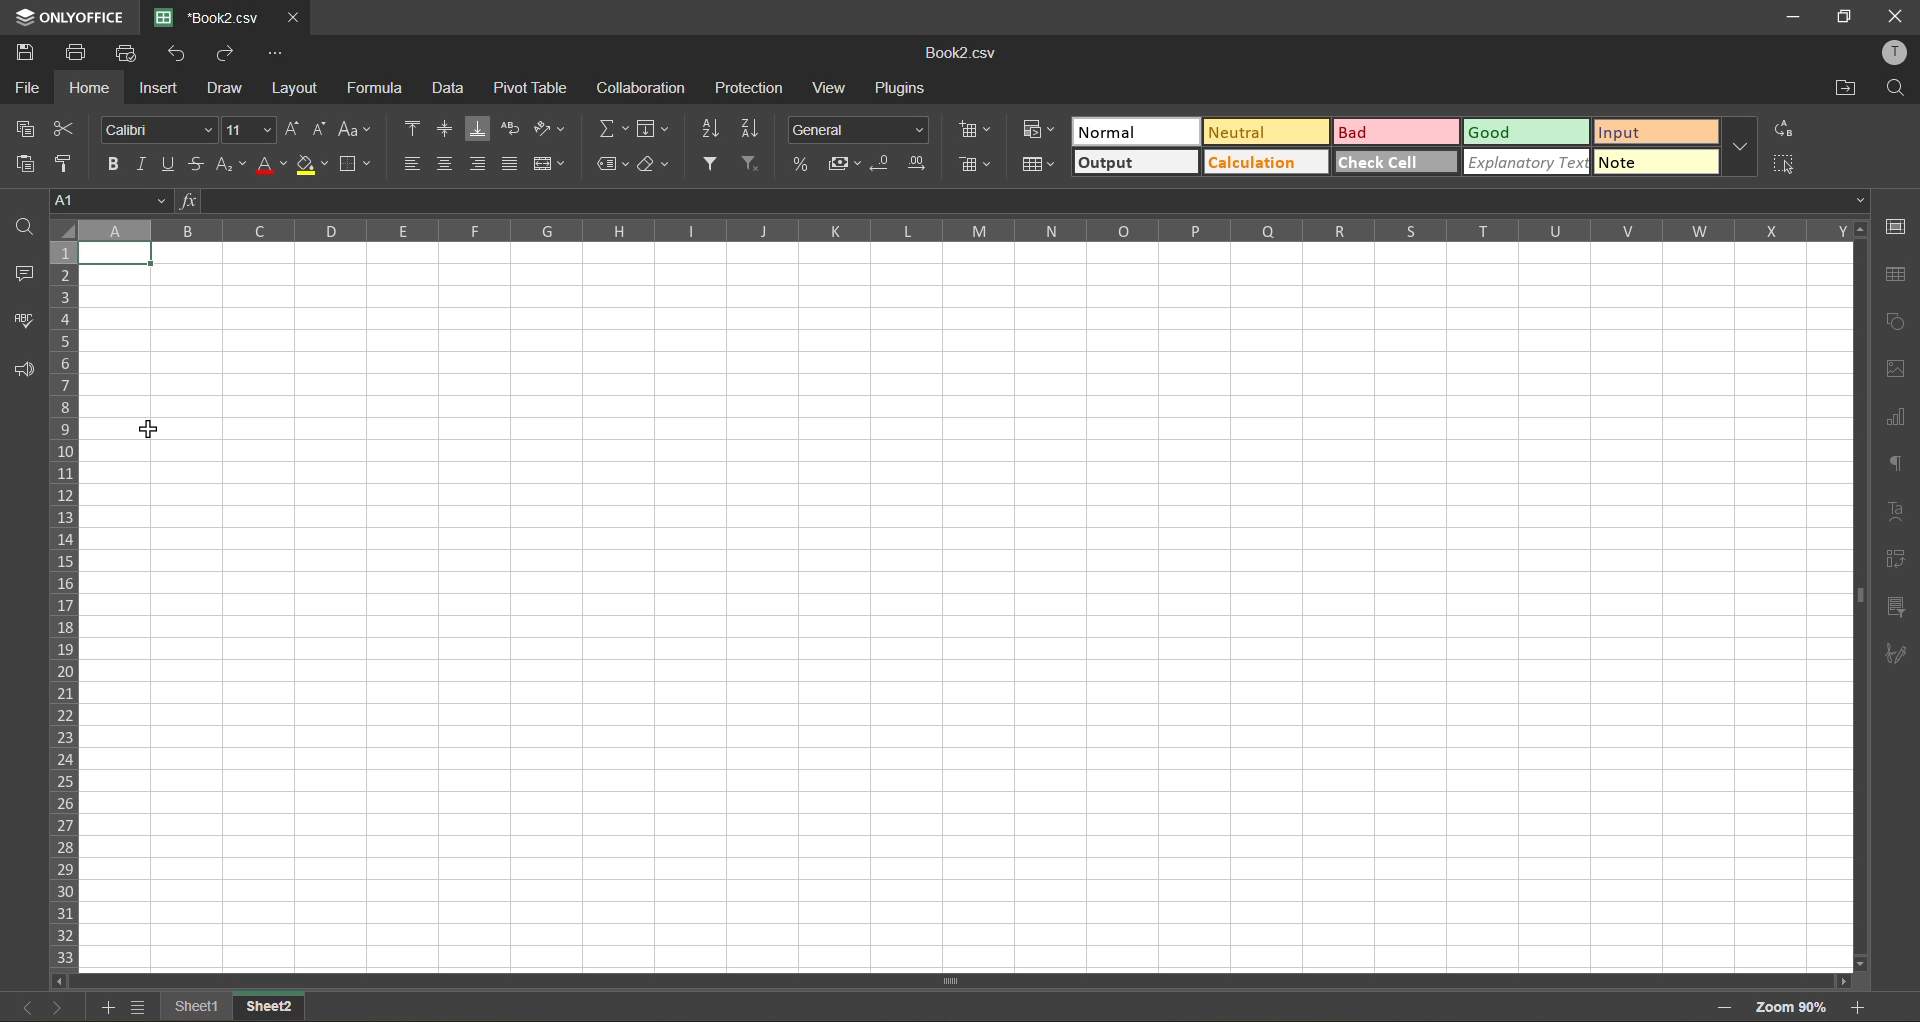  Describe the element at coordinates (1896, 54) in the screenshot. I see `profile` at that location.